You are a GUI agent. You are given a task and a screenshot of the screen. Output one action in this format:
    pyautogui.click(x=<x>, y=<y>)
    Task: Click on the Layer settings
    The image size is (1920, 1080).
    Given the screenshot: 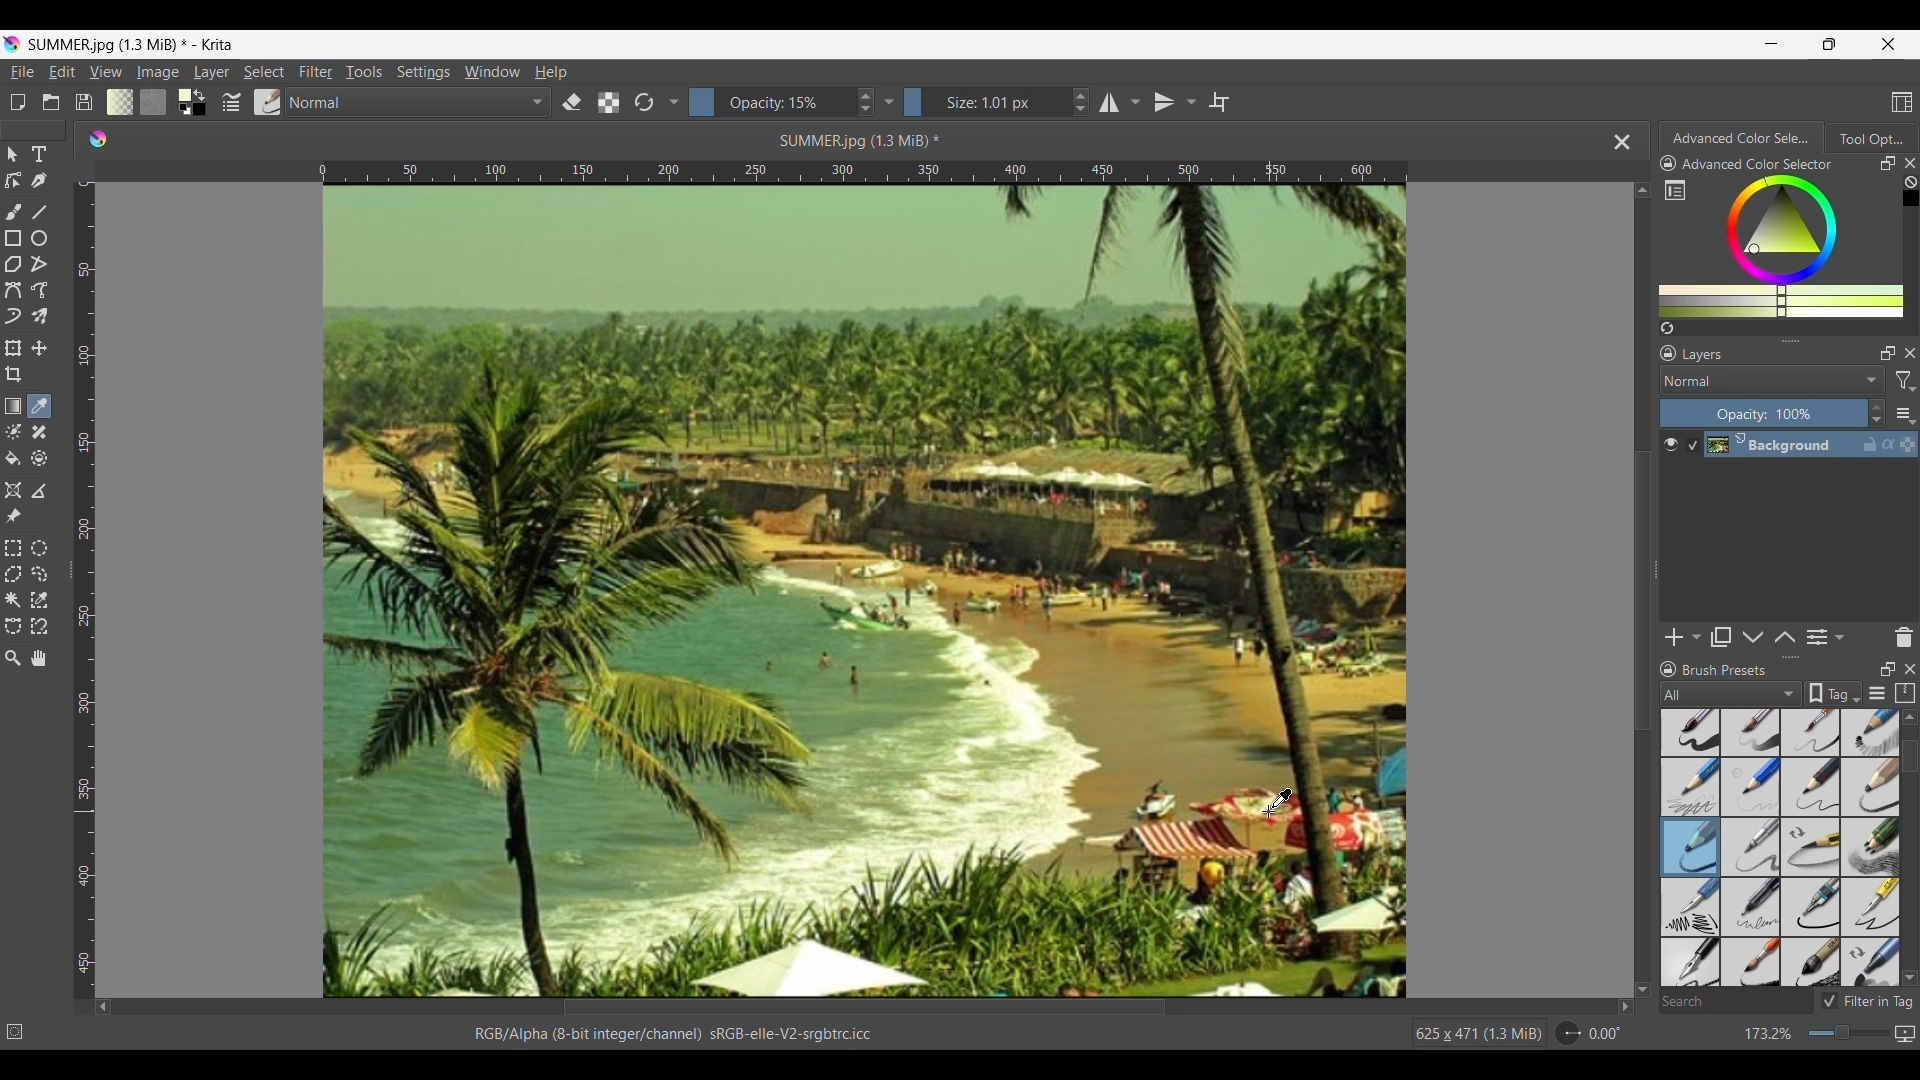 What is the action you would take?
    pyautogui.click(x=1904, y=414)
    